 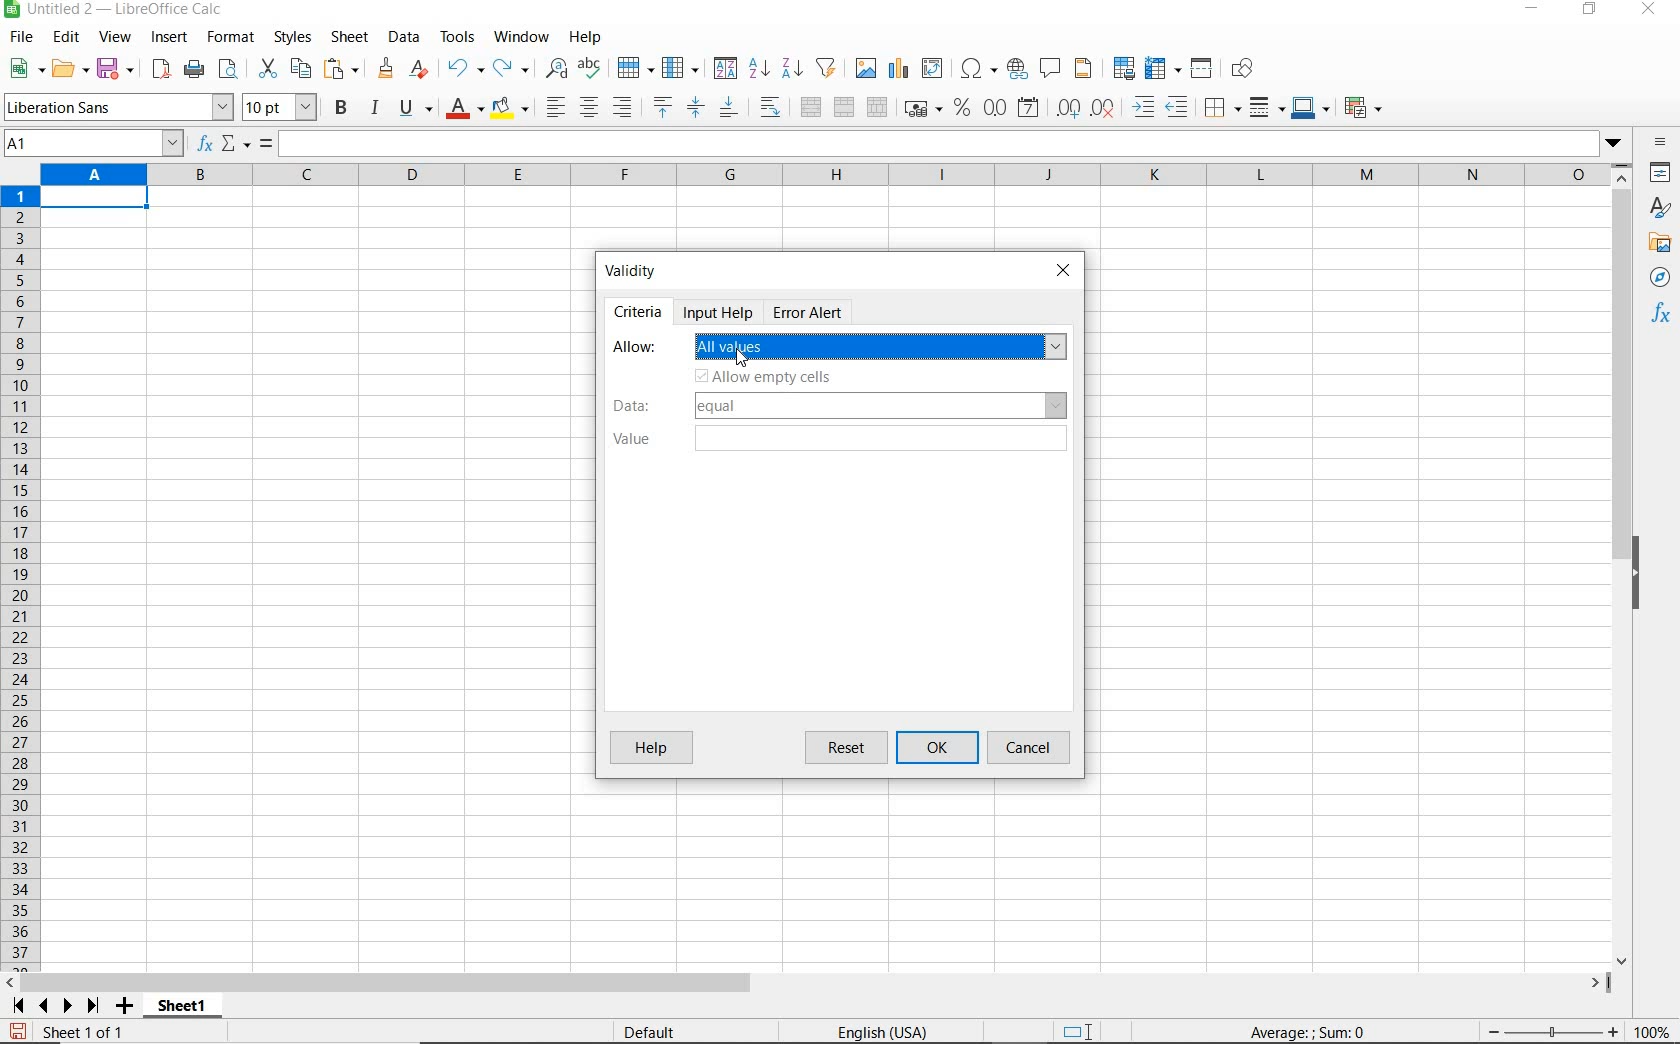 What do you see at coordinates (1069, 109) in the screenshot?
I see `add decimal place` at bounding box center [1069, 109].